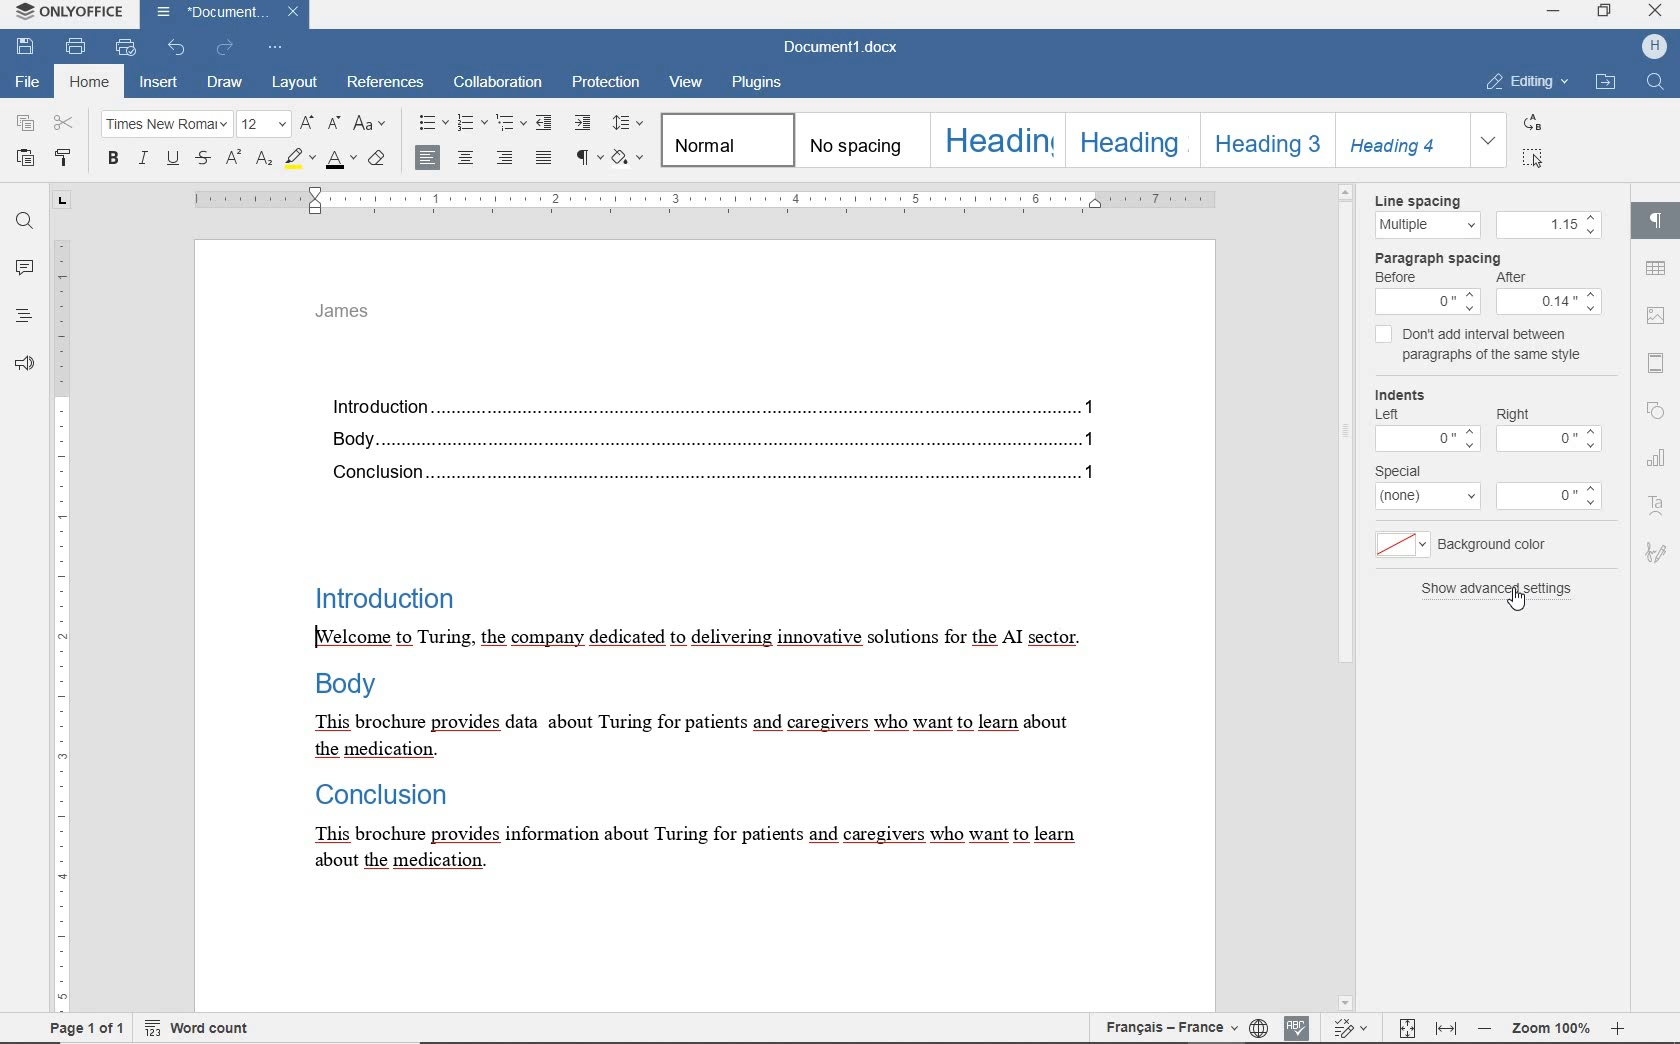 This screenshot has height=1044, width=1680. What do you see at coordinates (1658, 364) in the screenshot?
I see `header and footer` at bounding box center [1658, 364].